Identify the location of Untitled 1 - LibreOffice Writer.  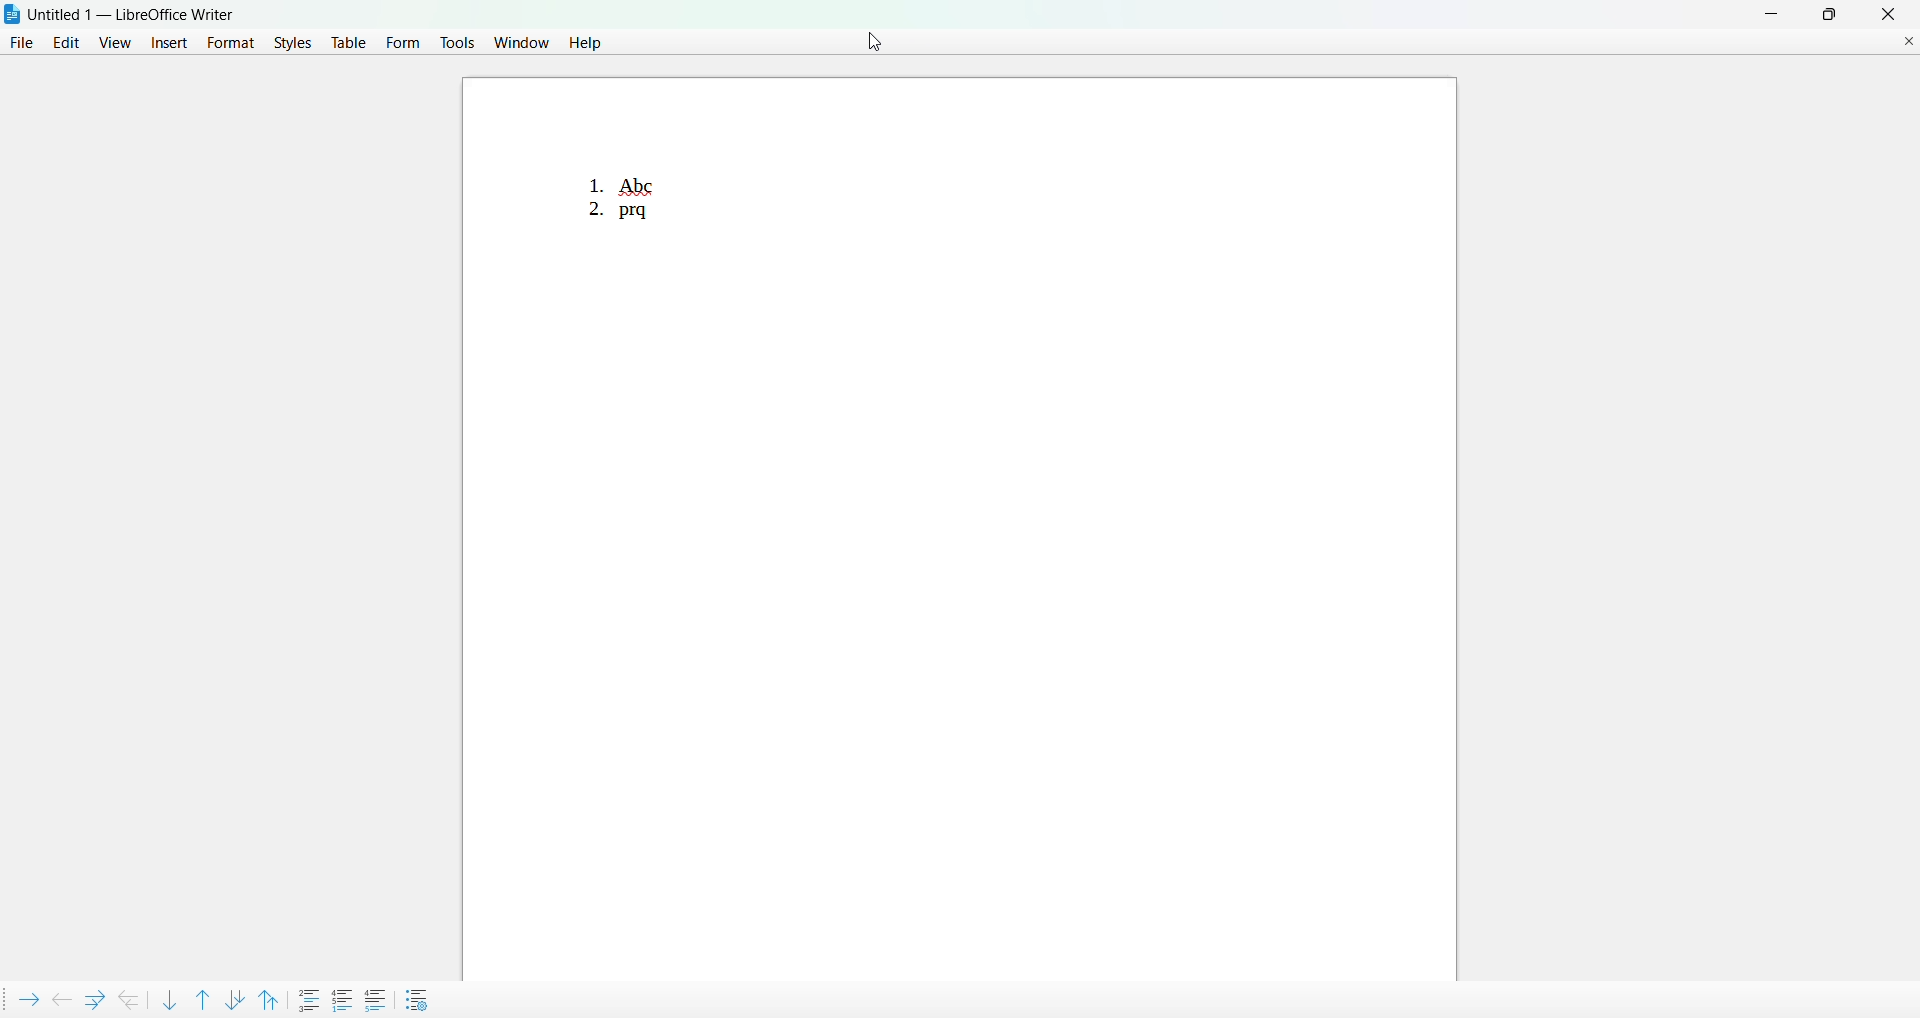
(134, 14).